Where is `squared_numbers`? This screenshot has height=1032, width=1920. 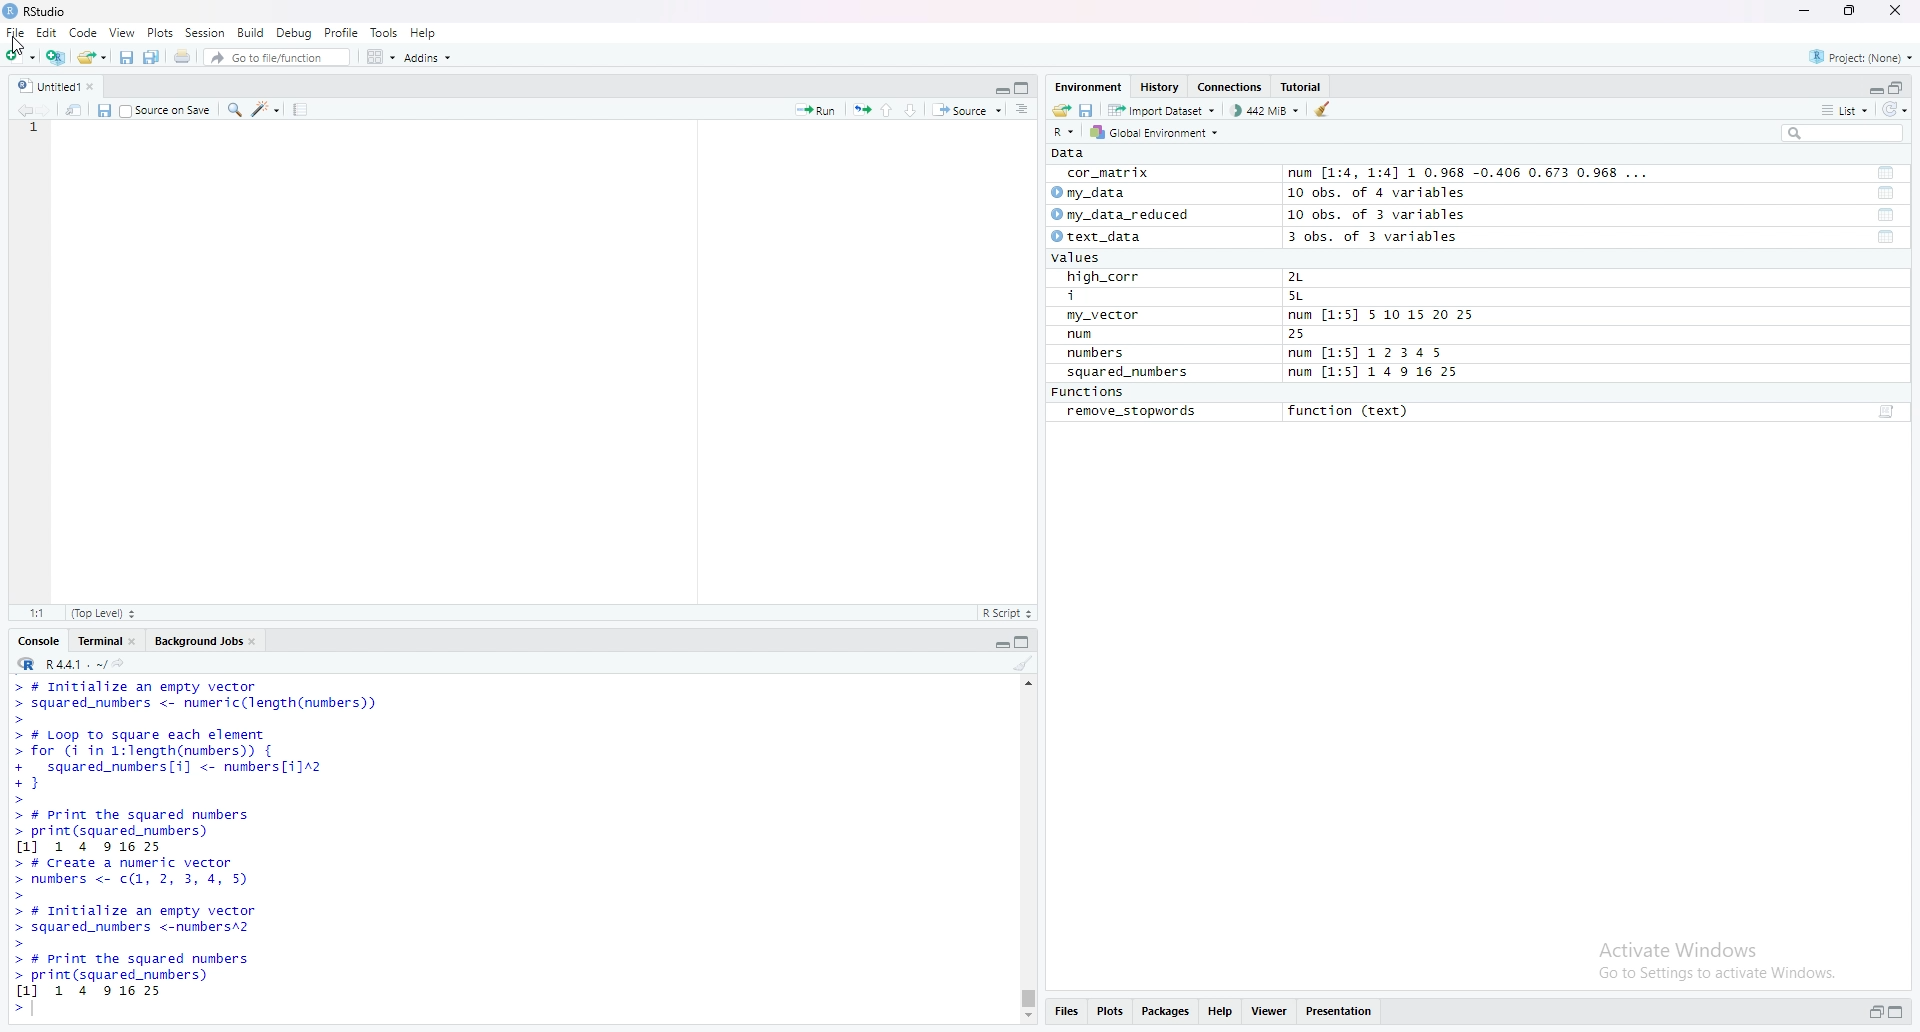 squared_numbers is located at coordinates (1129, 371).